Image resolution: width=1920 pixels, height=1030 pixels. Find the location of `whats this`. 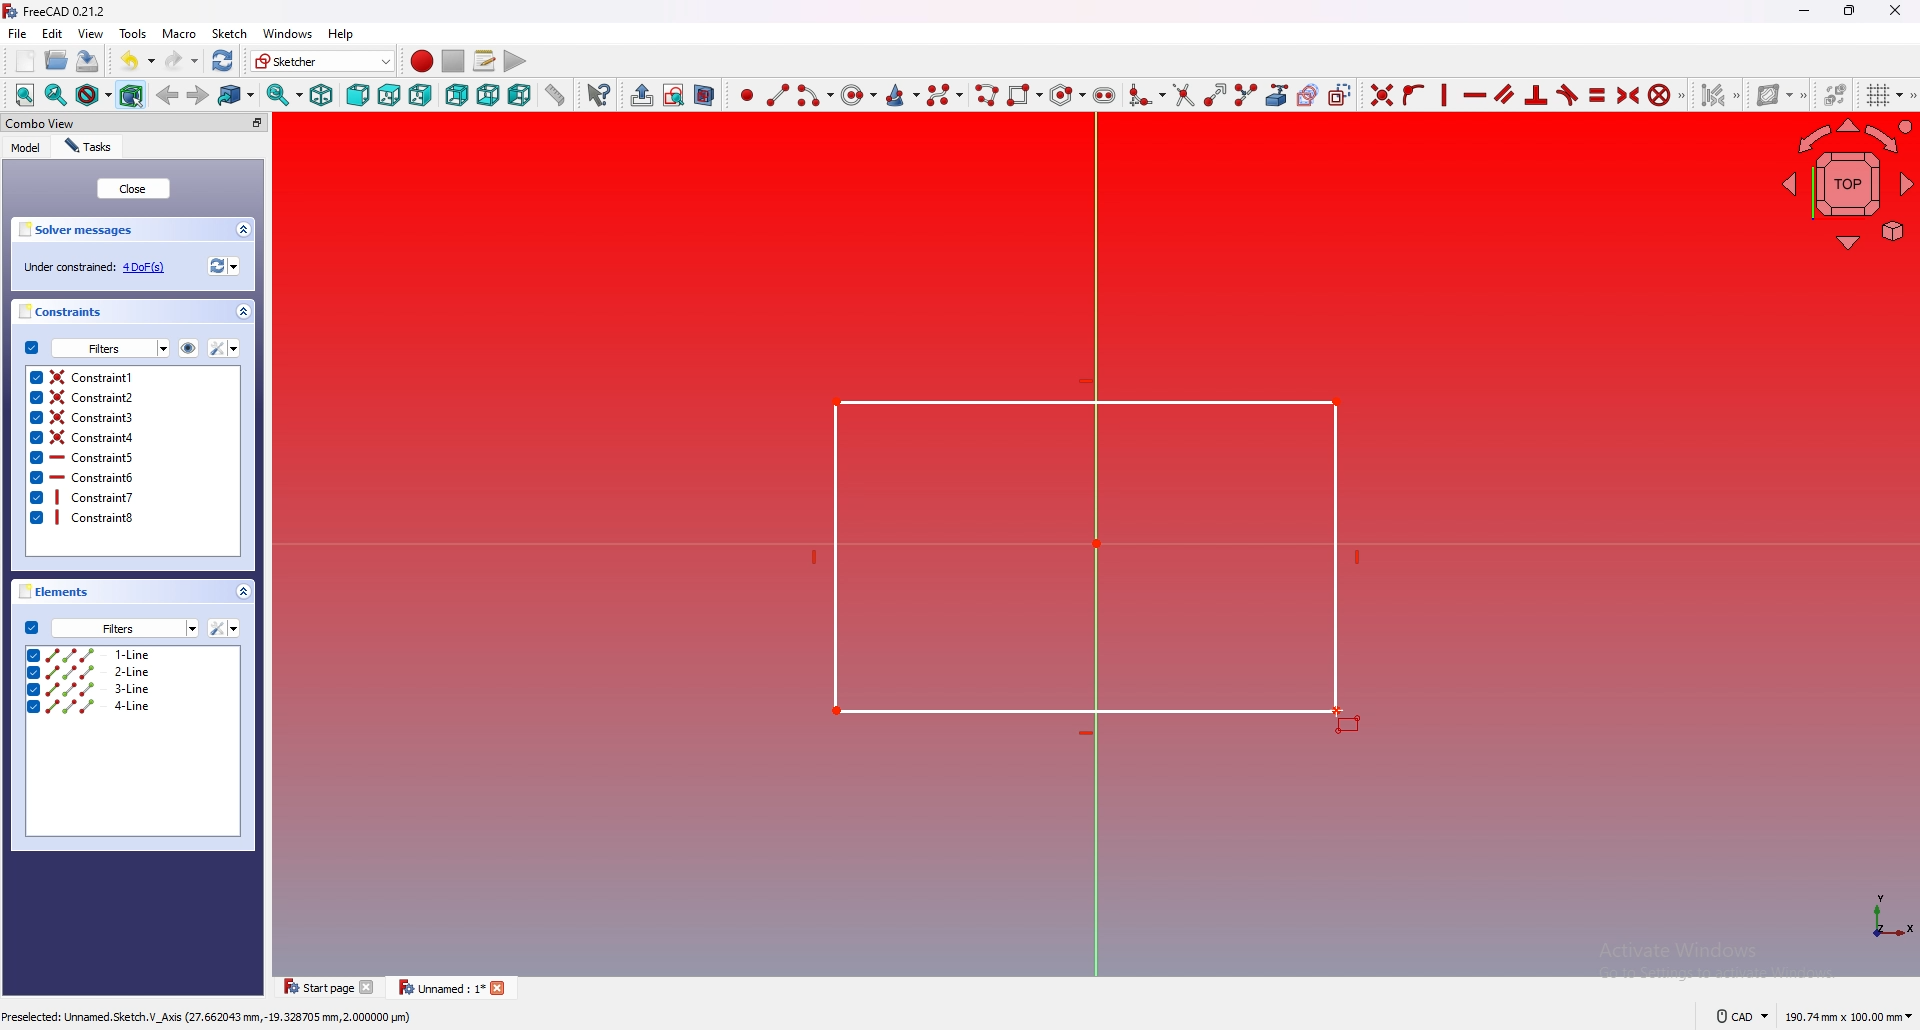

whats this is located at coordinates (602, 94).